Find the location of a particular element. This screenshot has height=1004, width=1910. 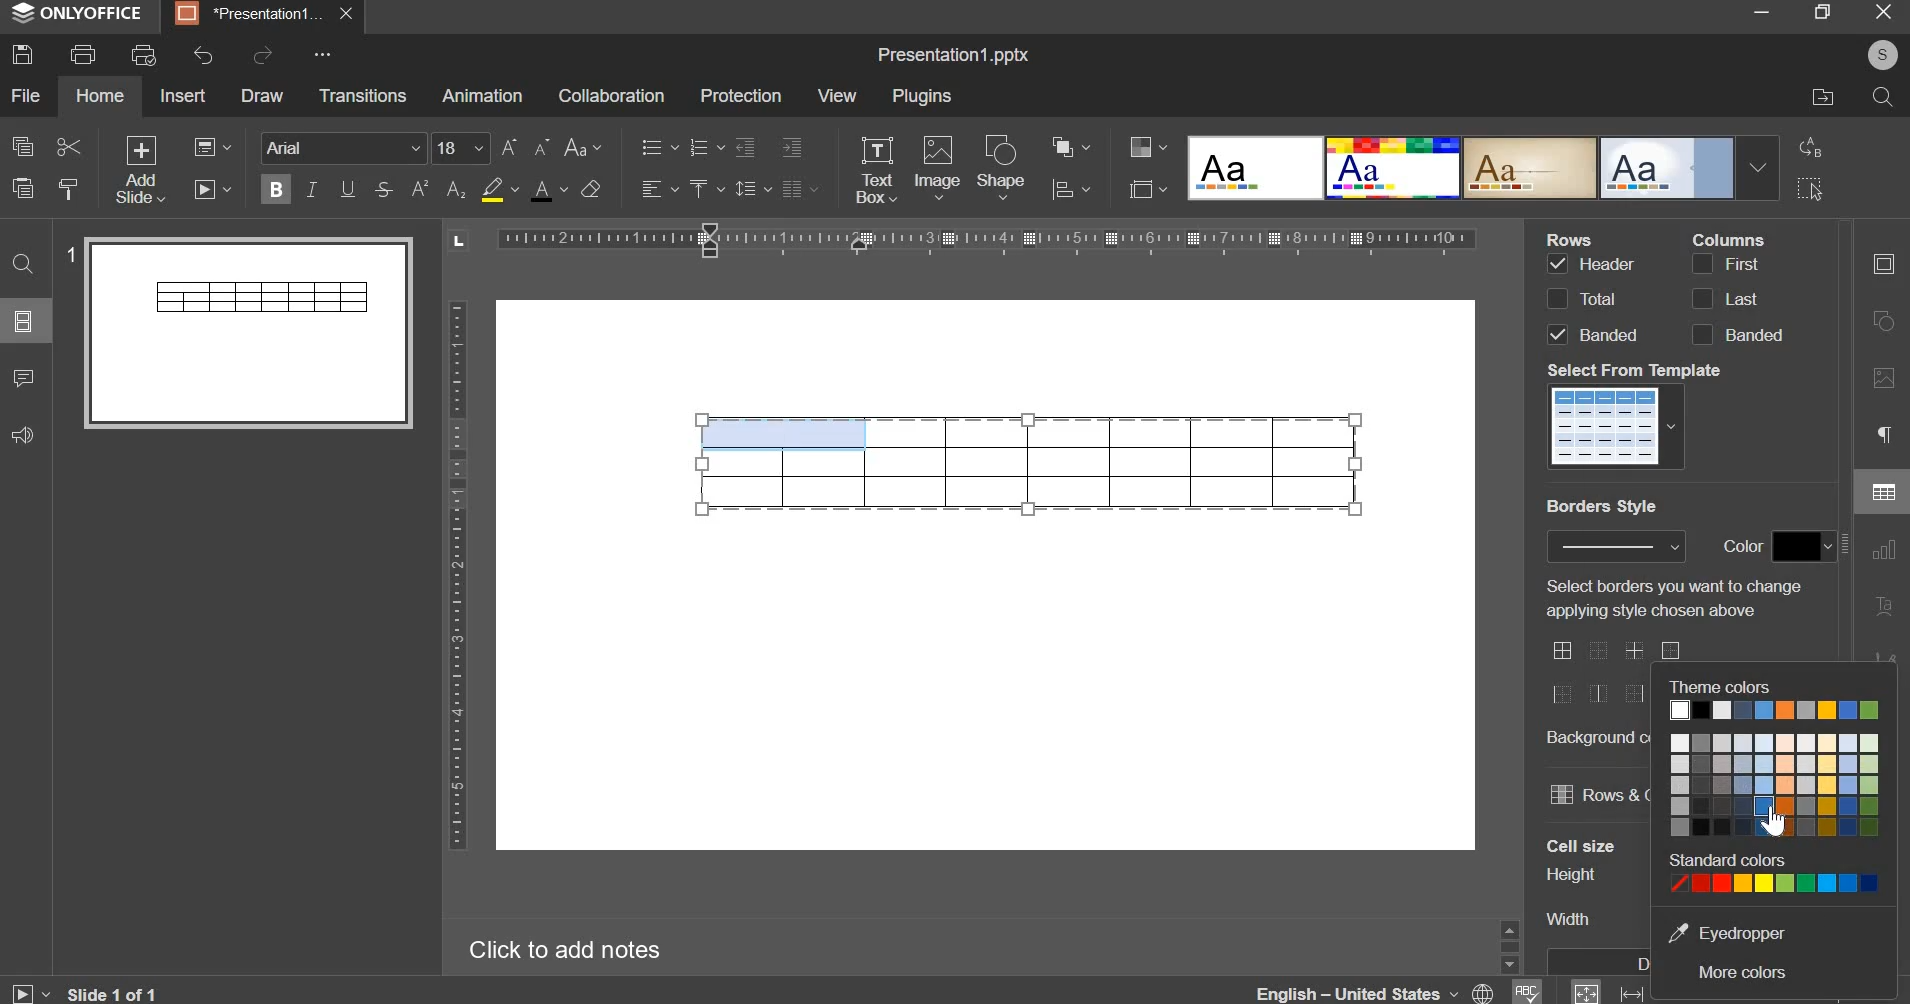

More is located at coordinates (320, 55).